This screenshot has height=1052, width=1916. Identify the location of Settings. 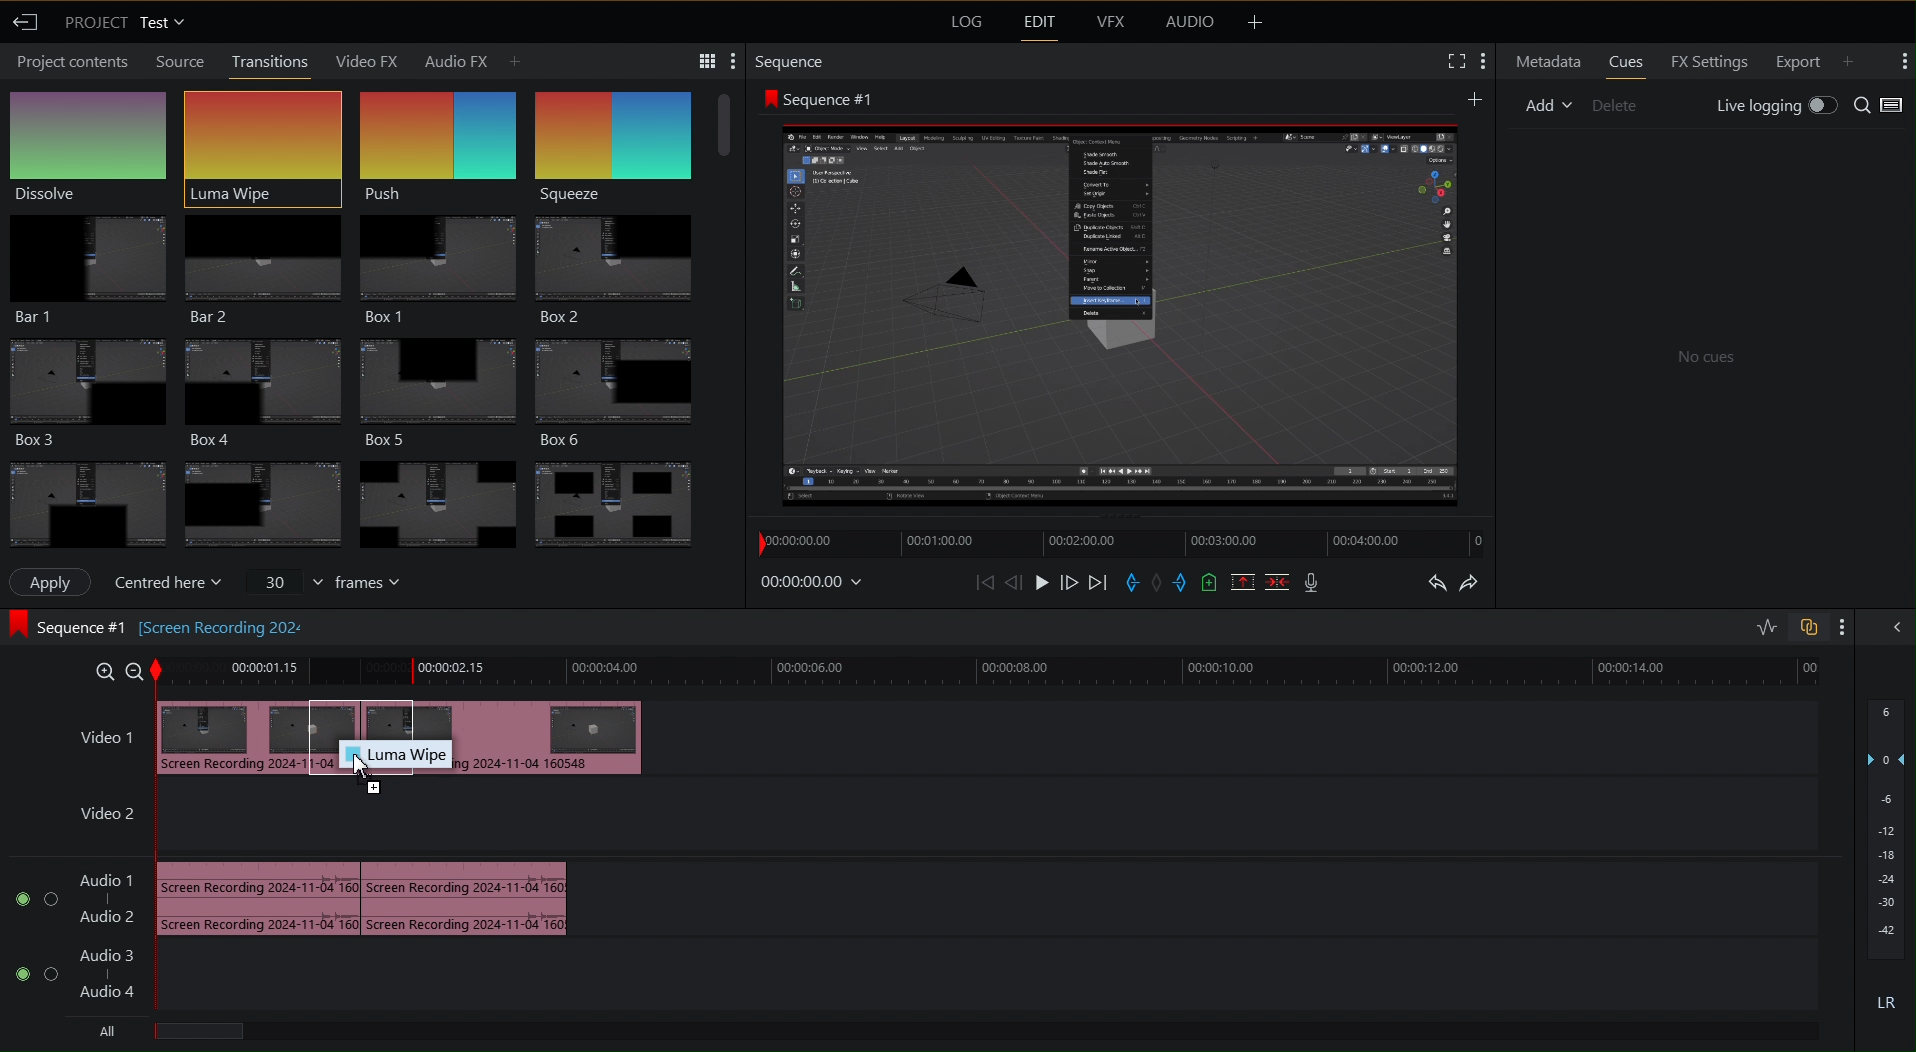
(1466, 62).